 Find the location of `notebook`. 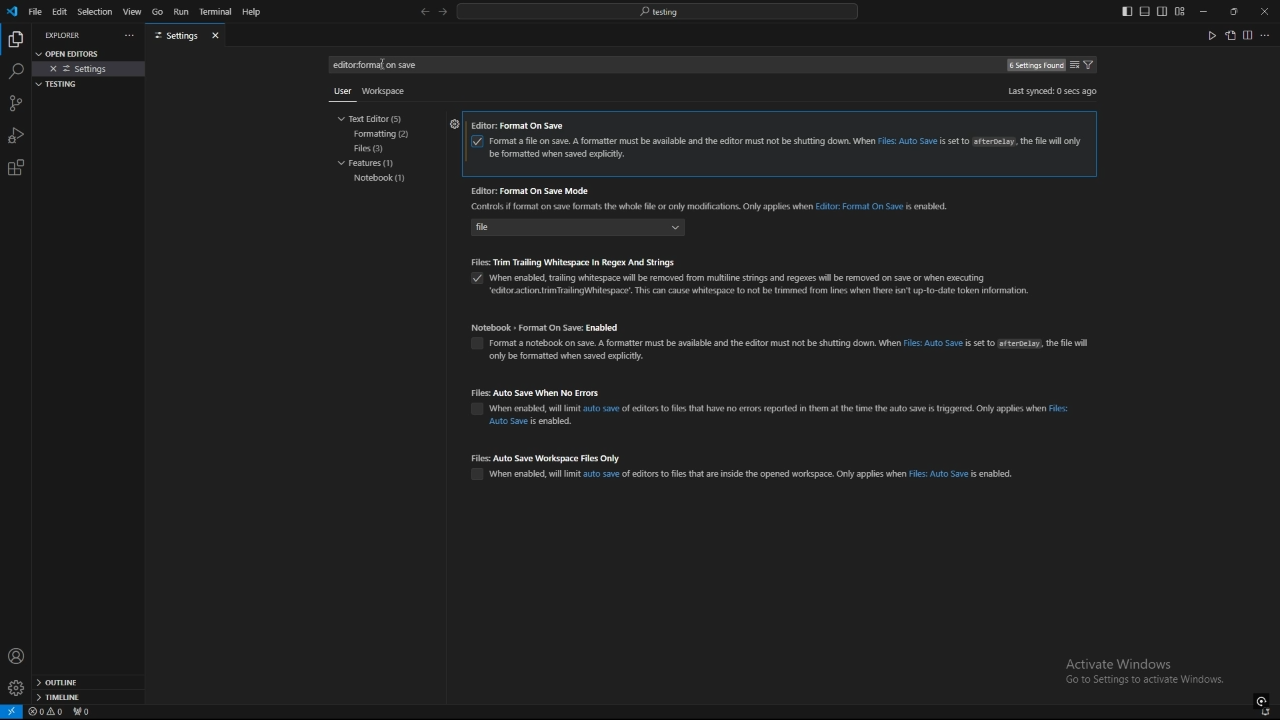

notebook is located at coordinates (380, 179).